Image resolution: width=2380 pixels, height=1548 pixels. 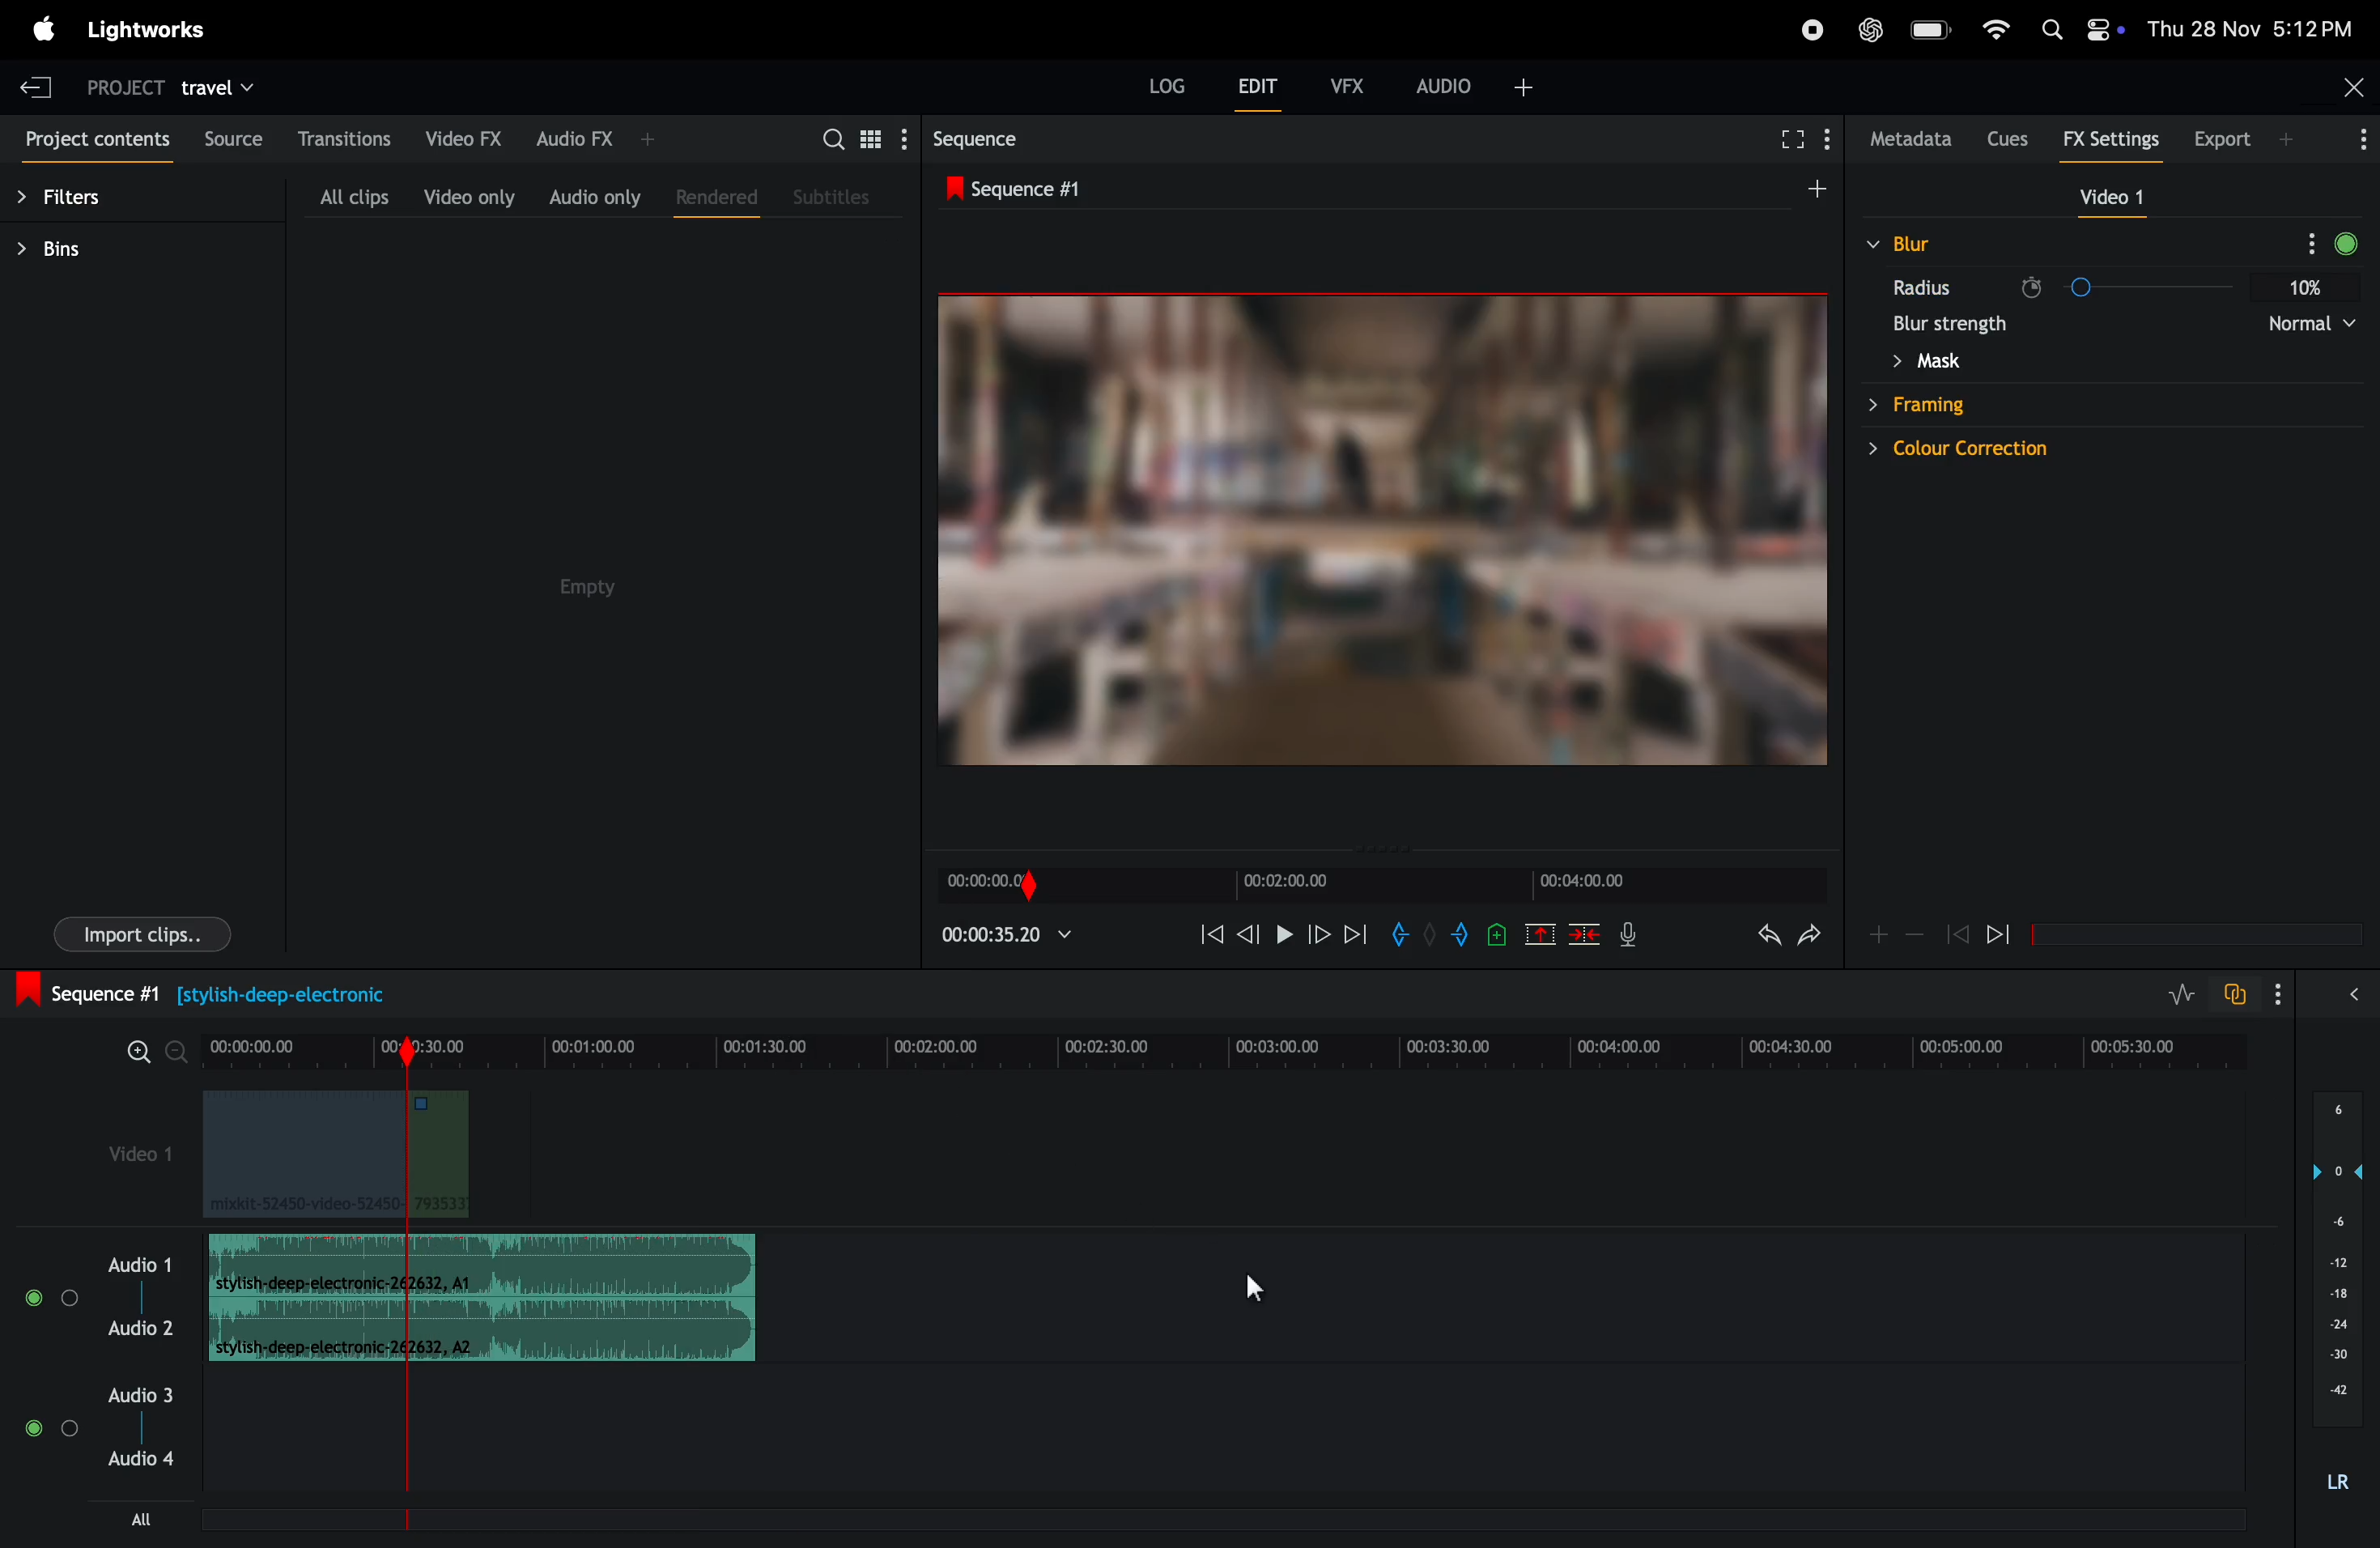 I want to click on zoom in zoom out, so click(x=151, y=1050).